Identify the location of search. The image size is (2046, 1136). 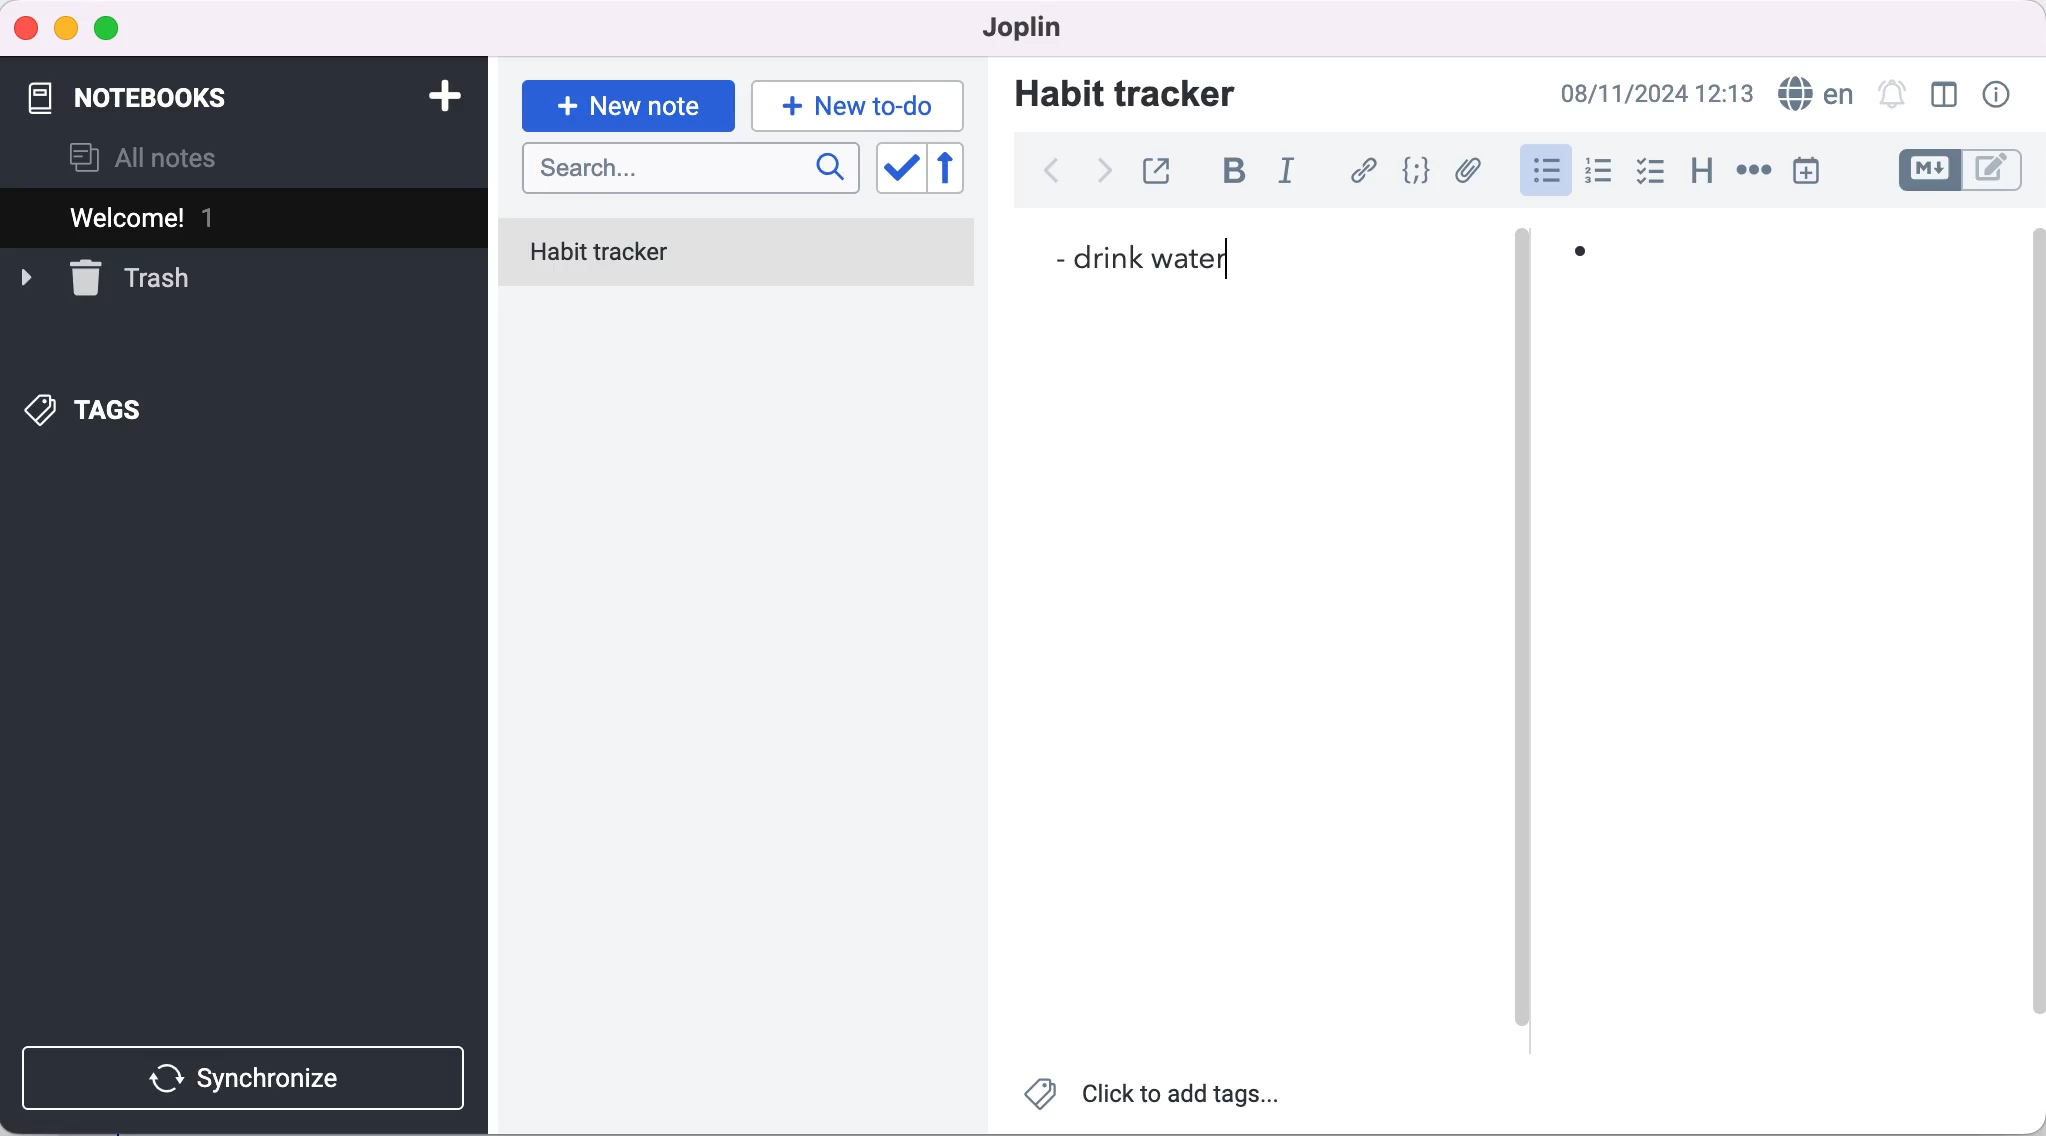
(691, 170).